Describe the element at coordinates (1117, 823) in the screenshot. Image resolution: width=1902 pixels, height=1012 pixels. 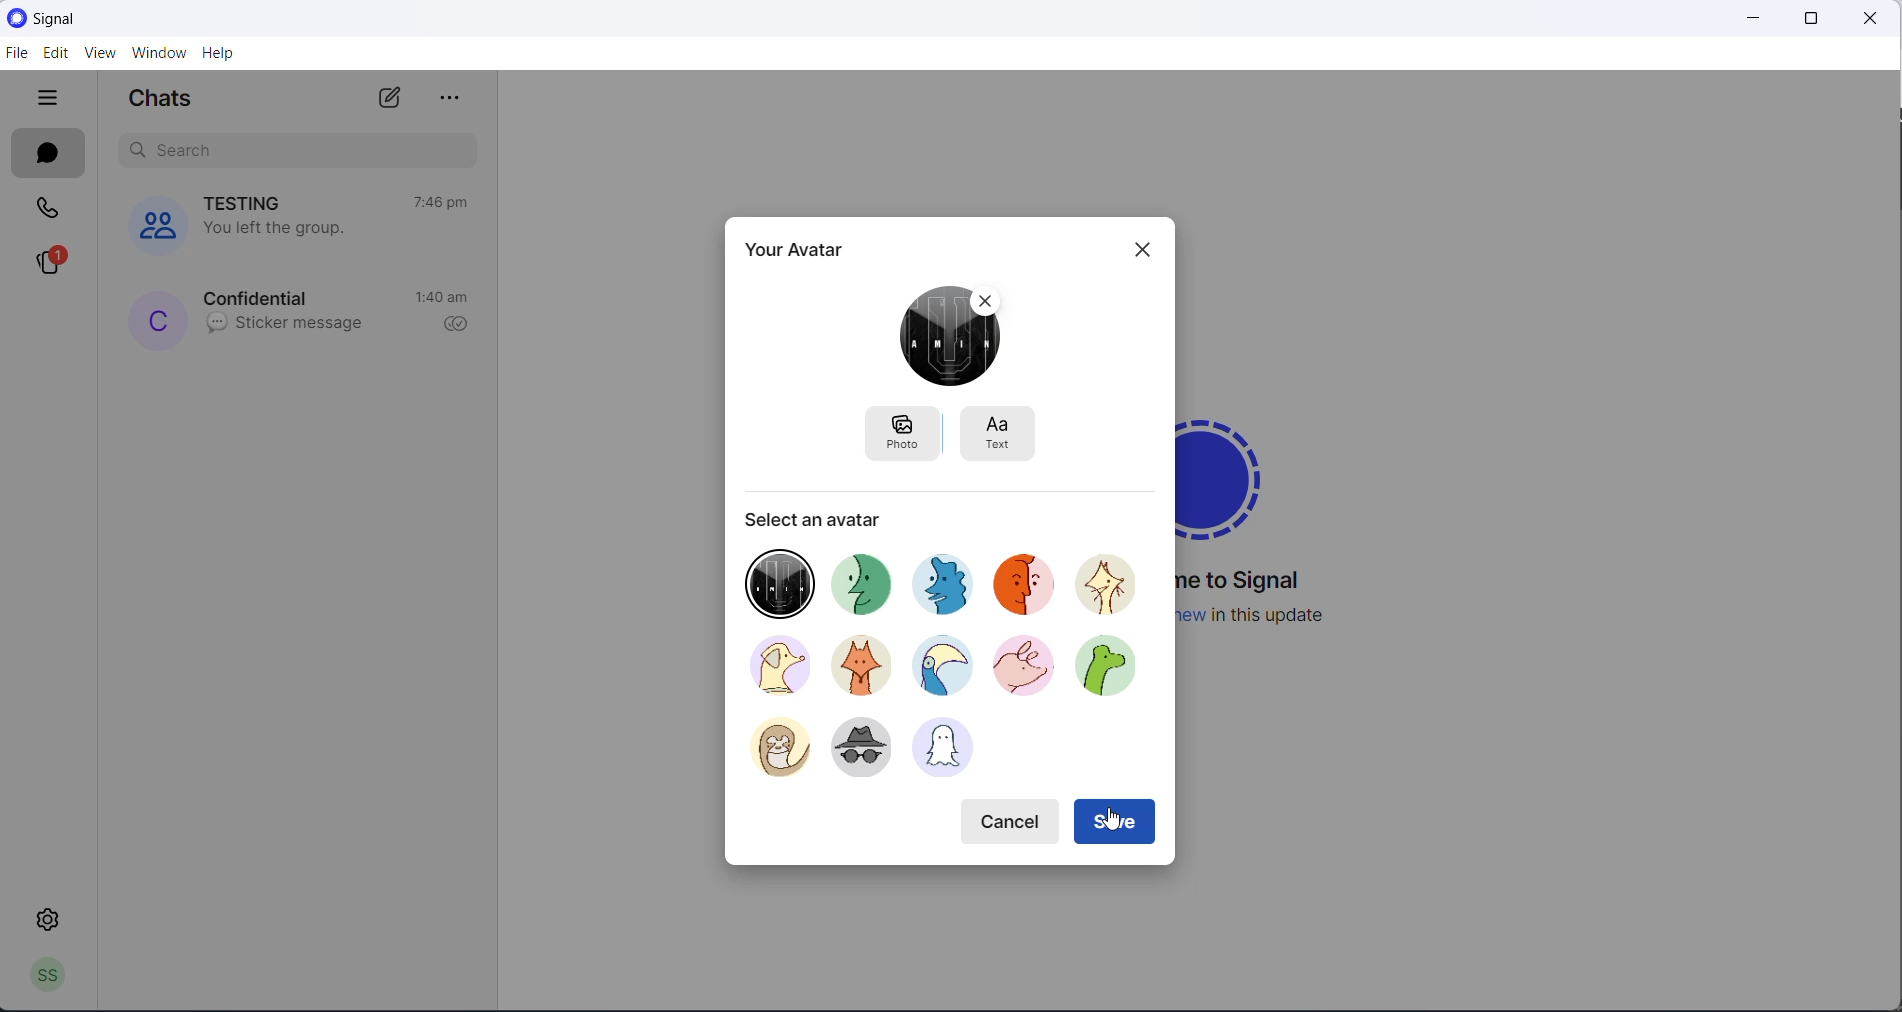
I see `save` at that location.